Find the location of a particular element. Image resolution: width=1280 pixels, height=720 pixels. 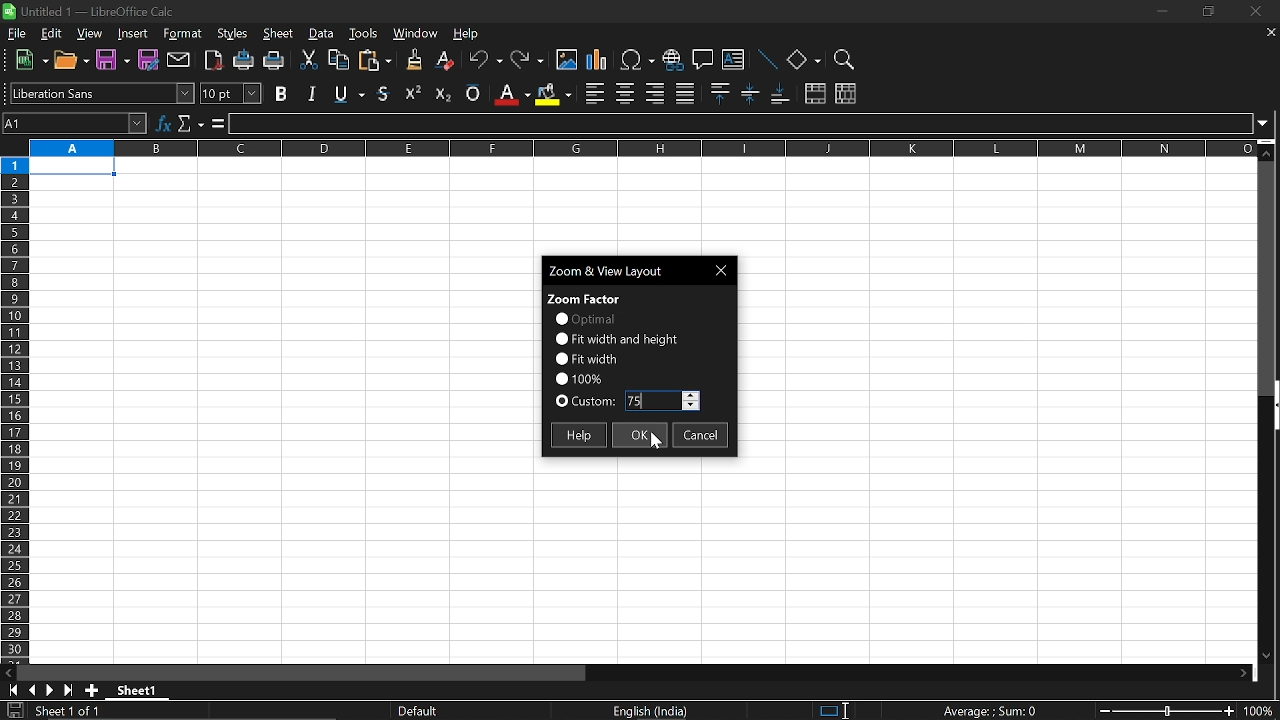

new is located at coordinates (32, 61).